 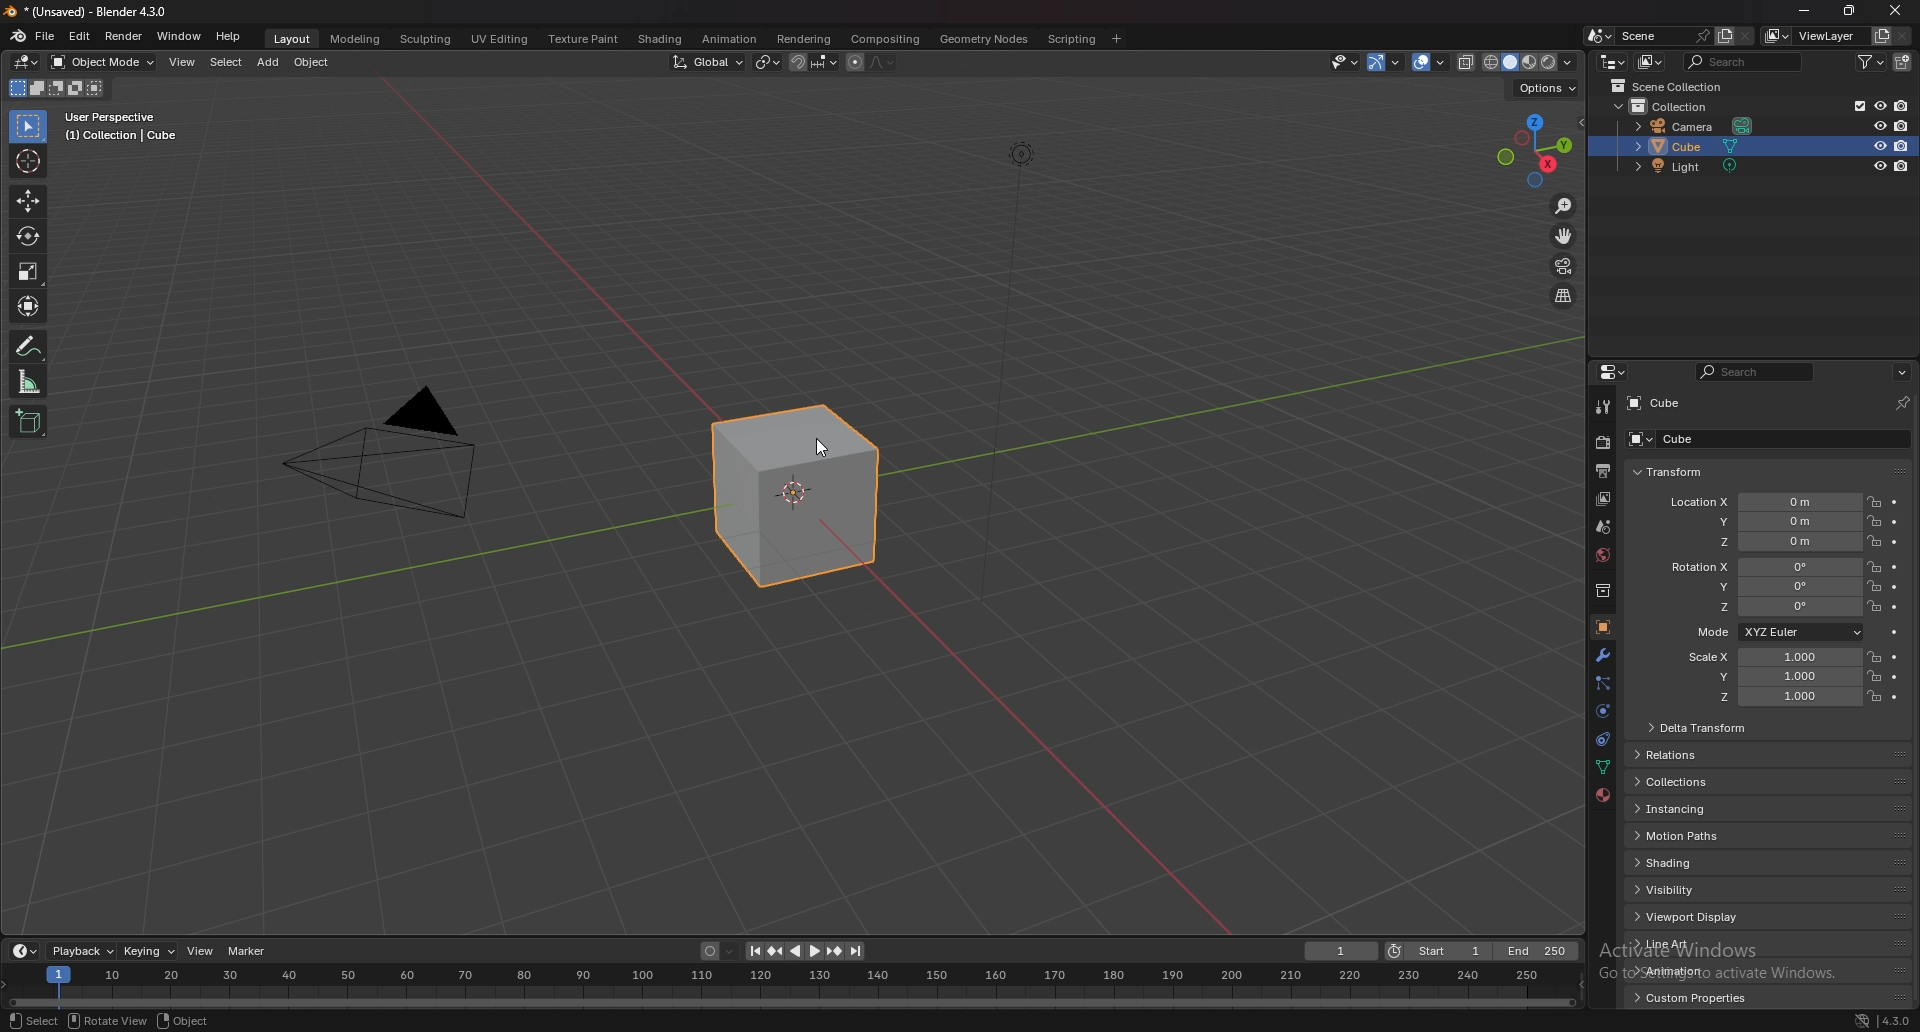 What do you see at coordinates (125, 37) in the screenshot?
I see `render` at bounding box center [125, 37].